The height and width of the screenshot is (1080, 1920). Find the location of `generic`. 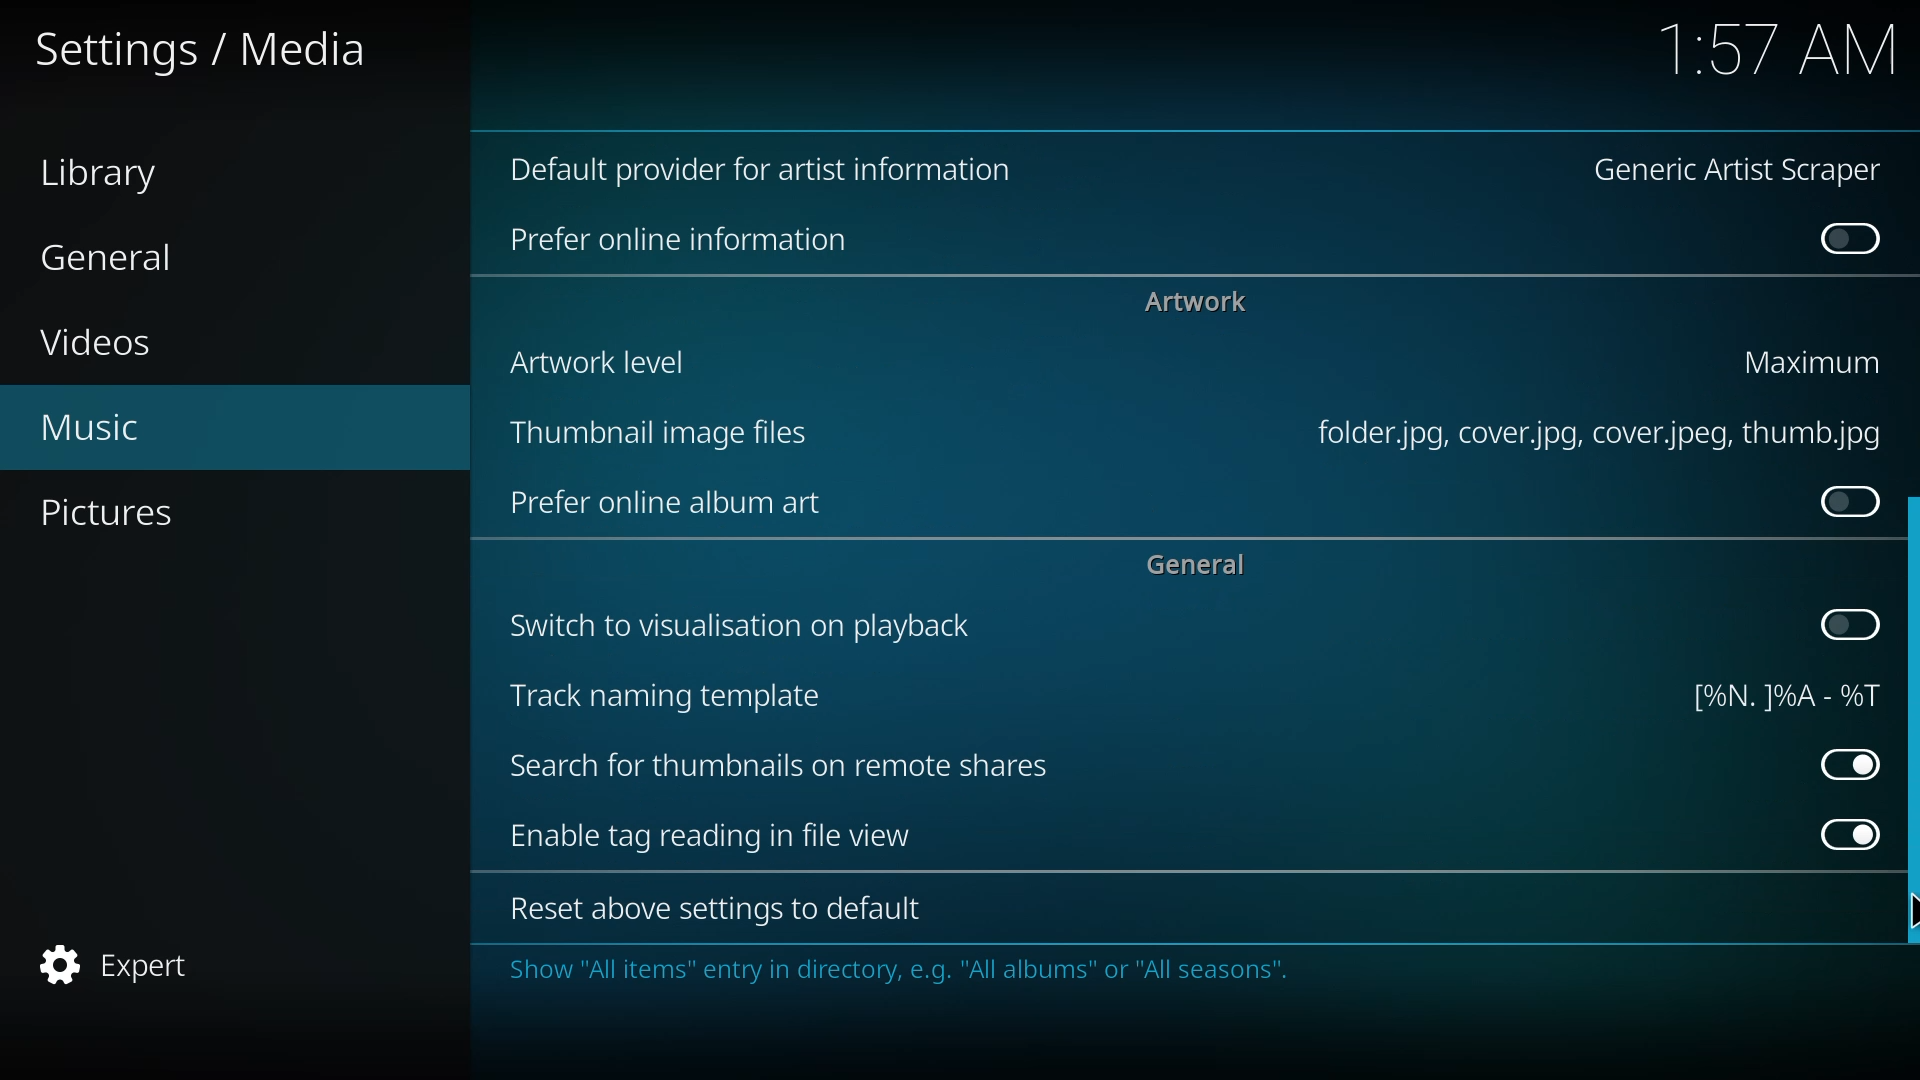

generic is located at coordinates (1742, 172).